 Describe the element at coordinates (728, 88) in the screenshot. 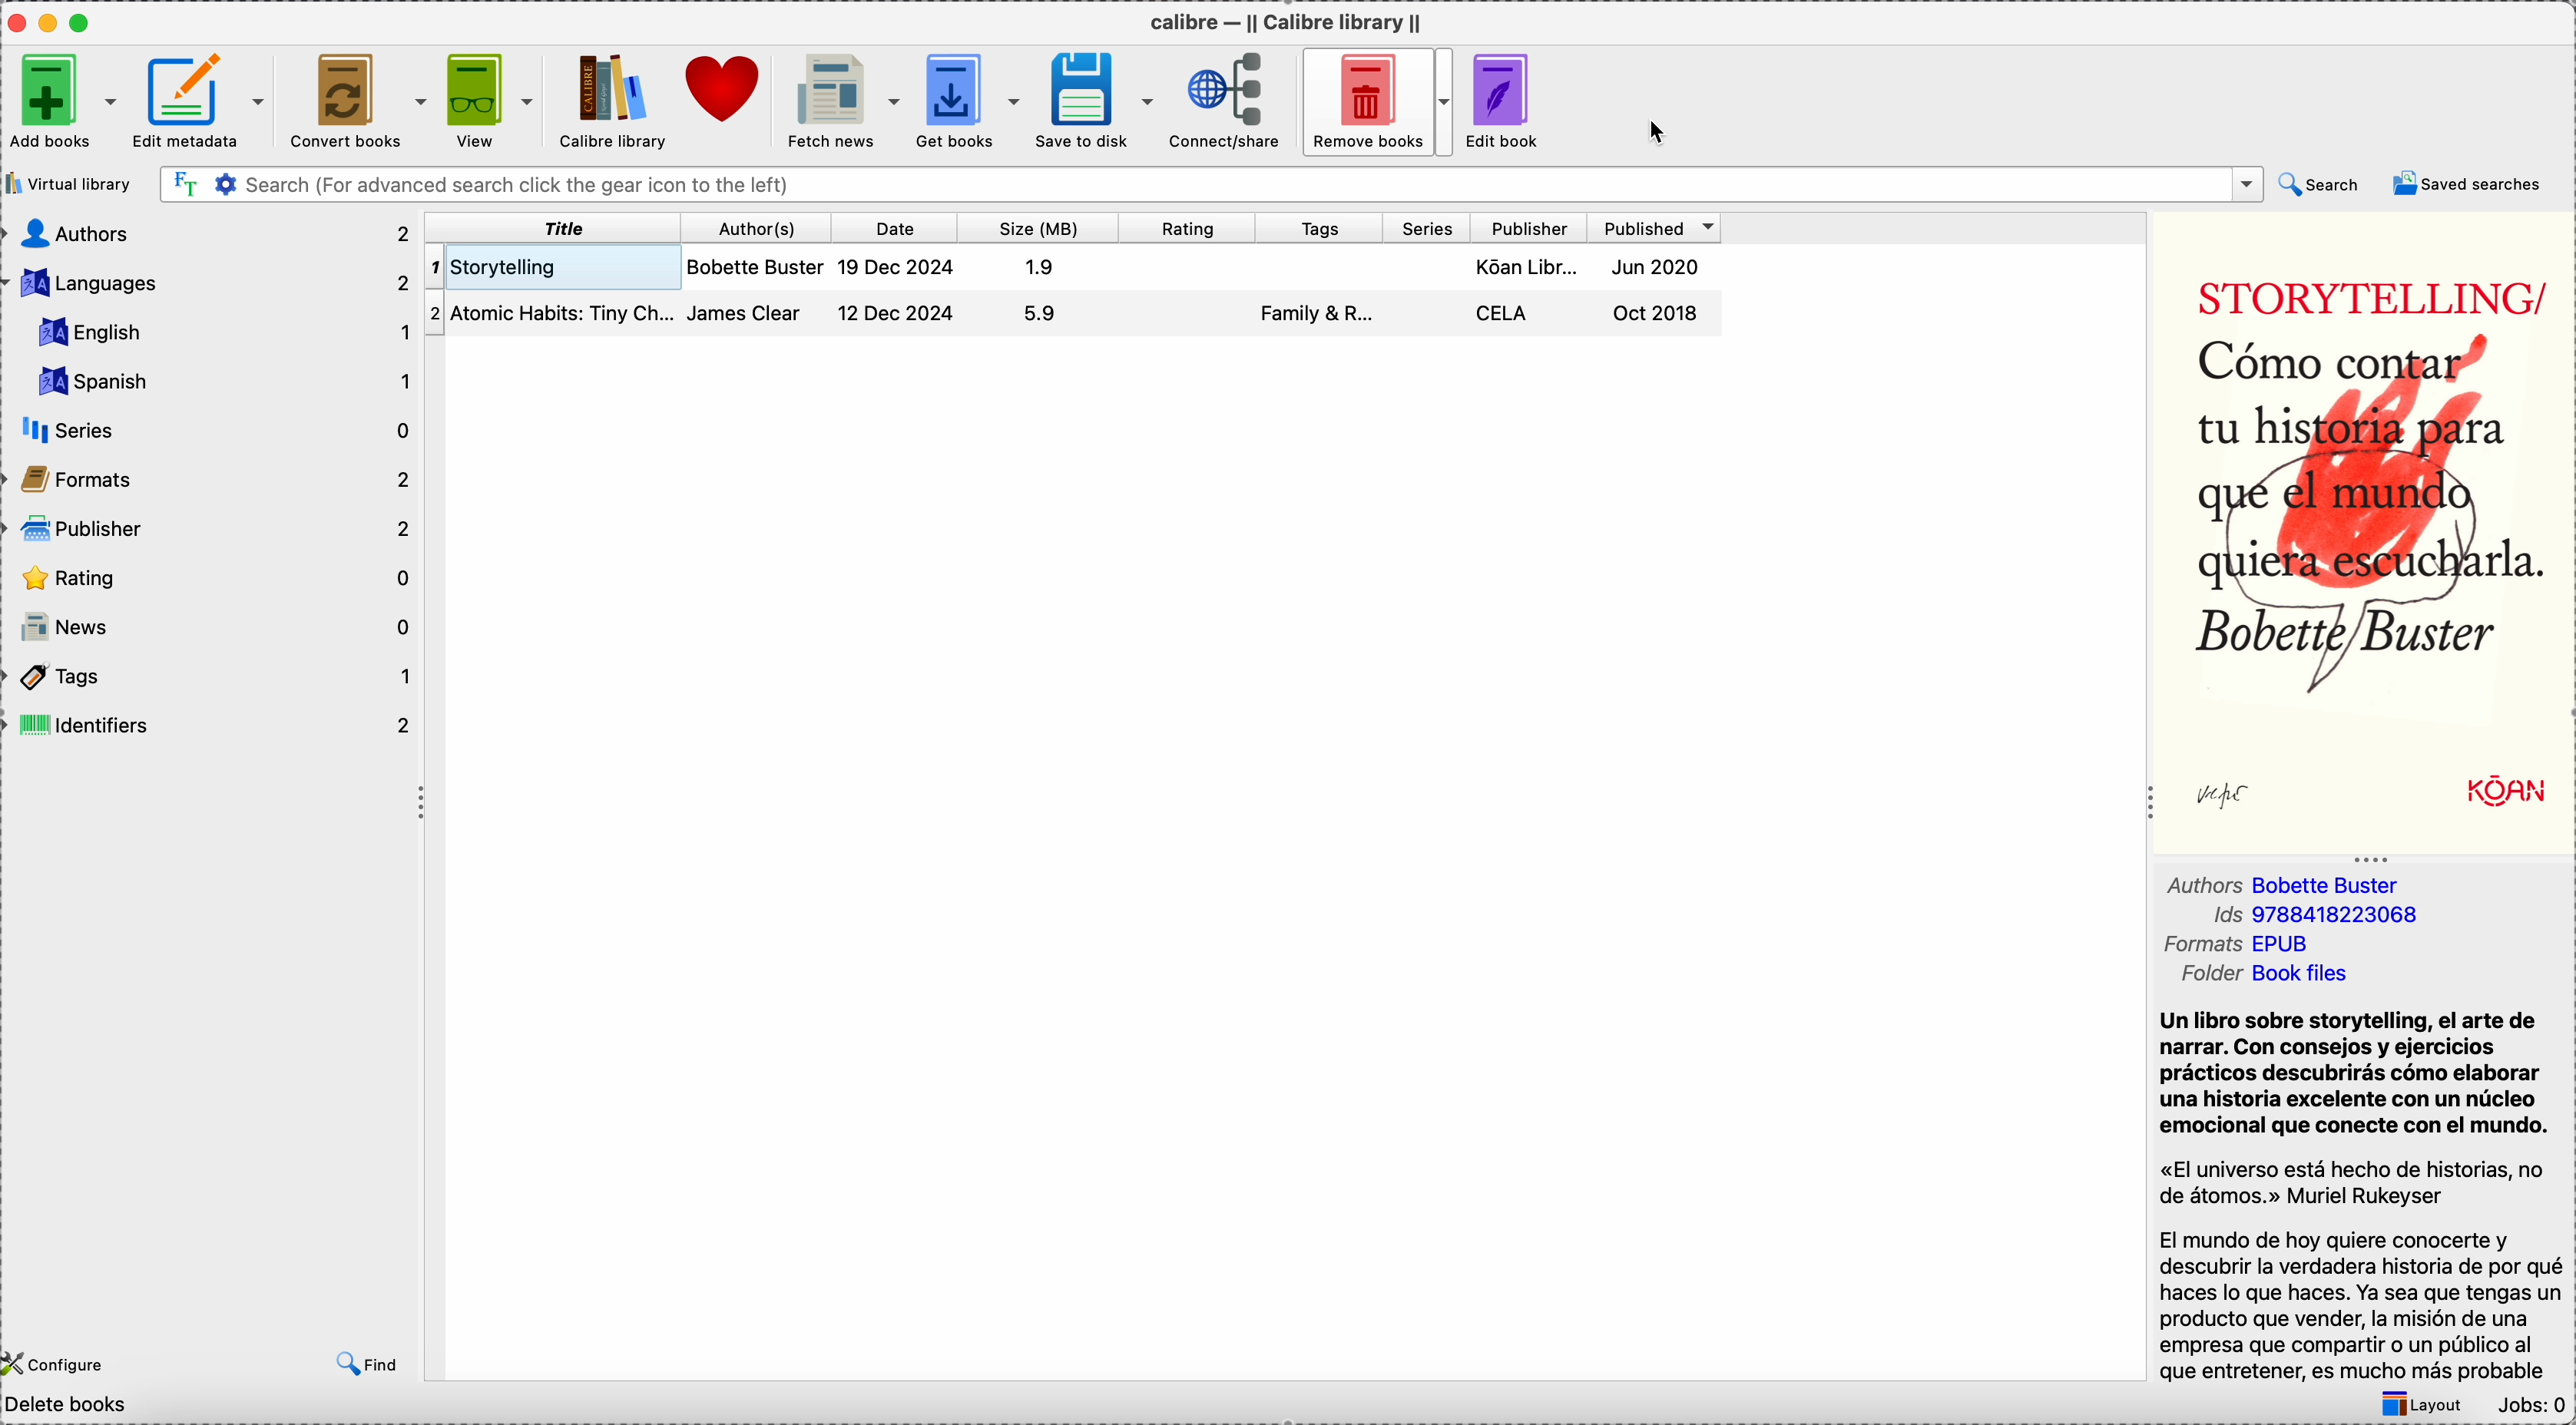

I see `donate` at that location.